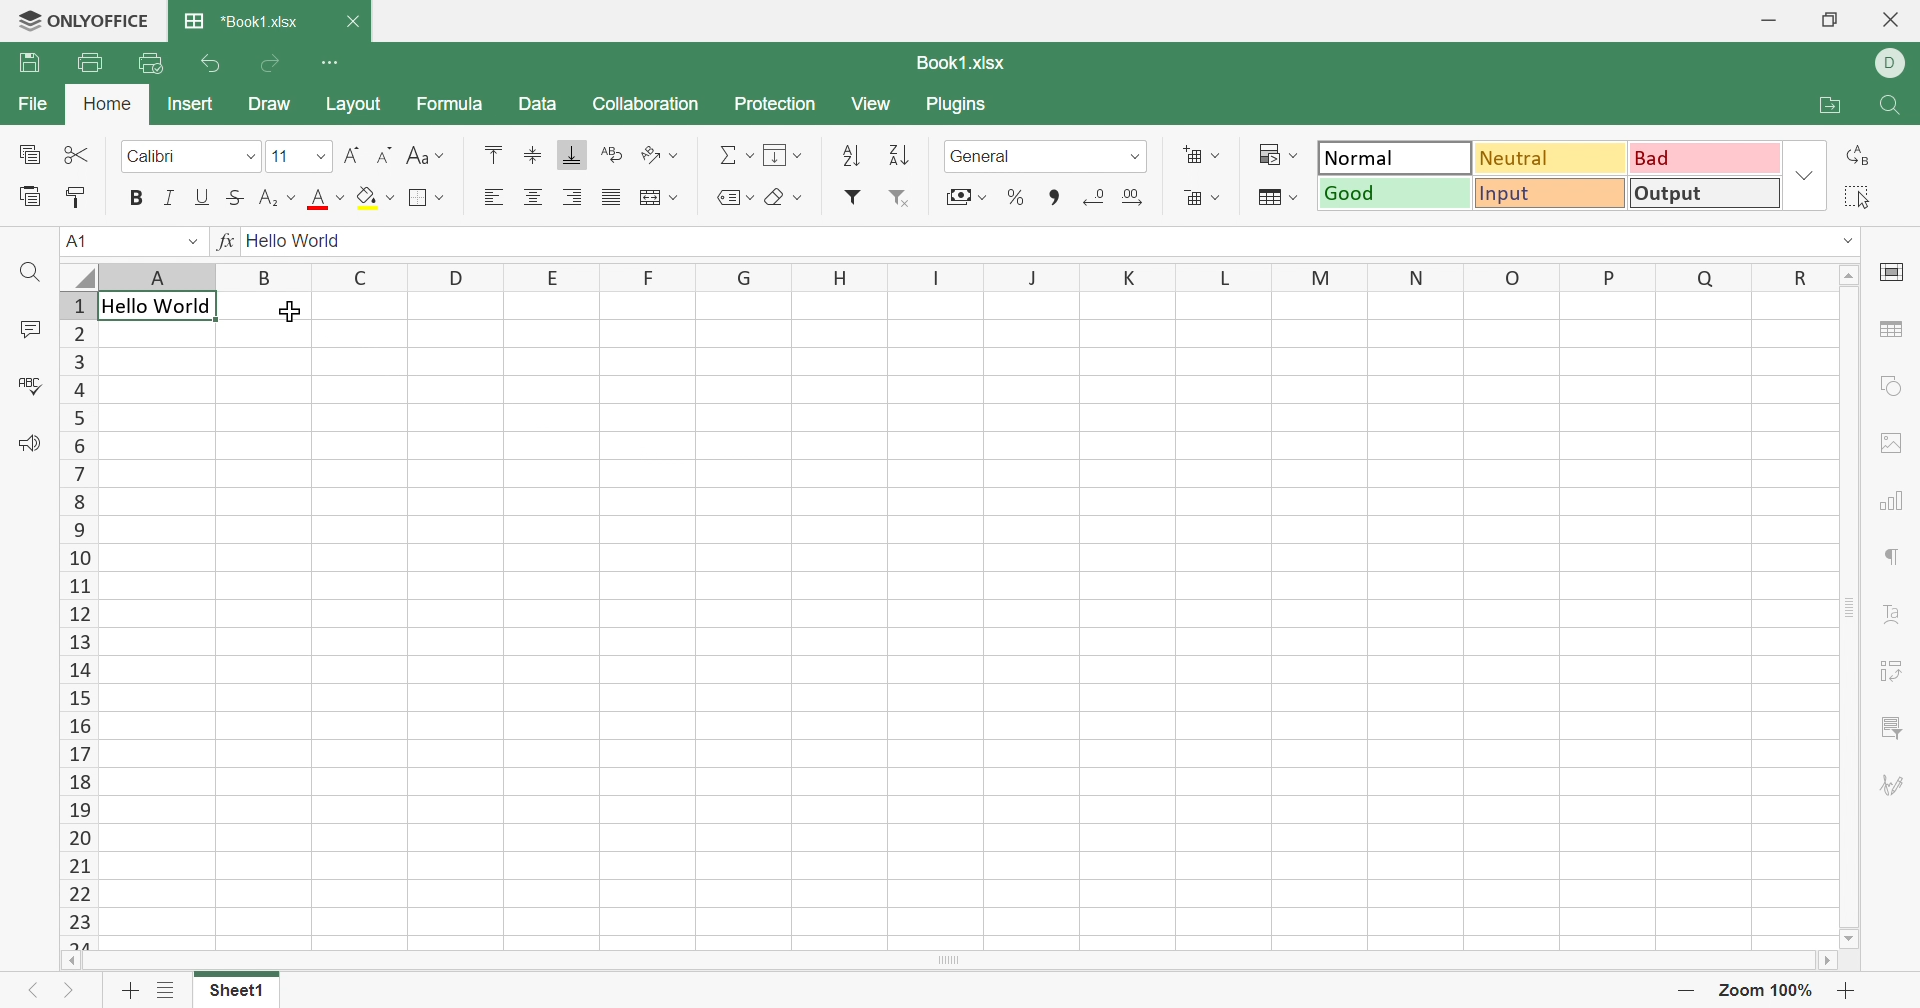 The height and width of the screenshot is (1008, 1920). I want to click on Signature settings, so click(1894, 785).